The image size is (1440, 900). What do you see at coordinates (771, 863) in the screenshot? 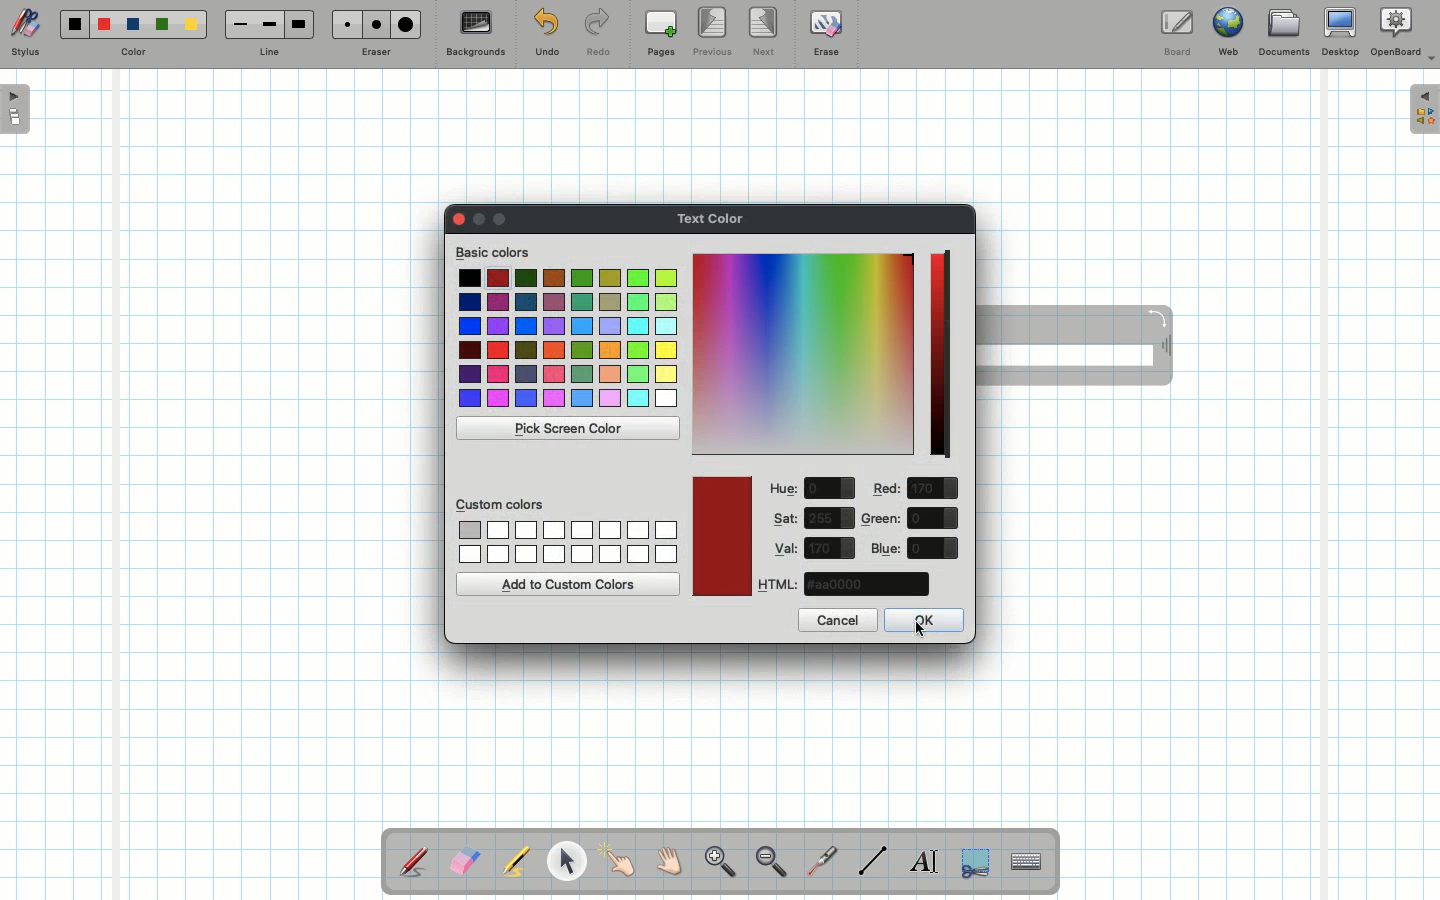
I see `Zoom out` at bounding box center [771, 863].